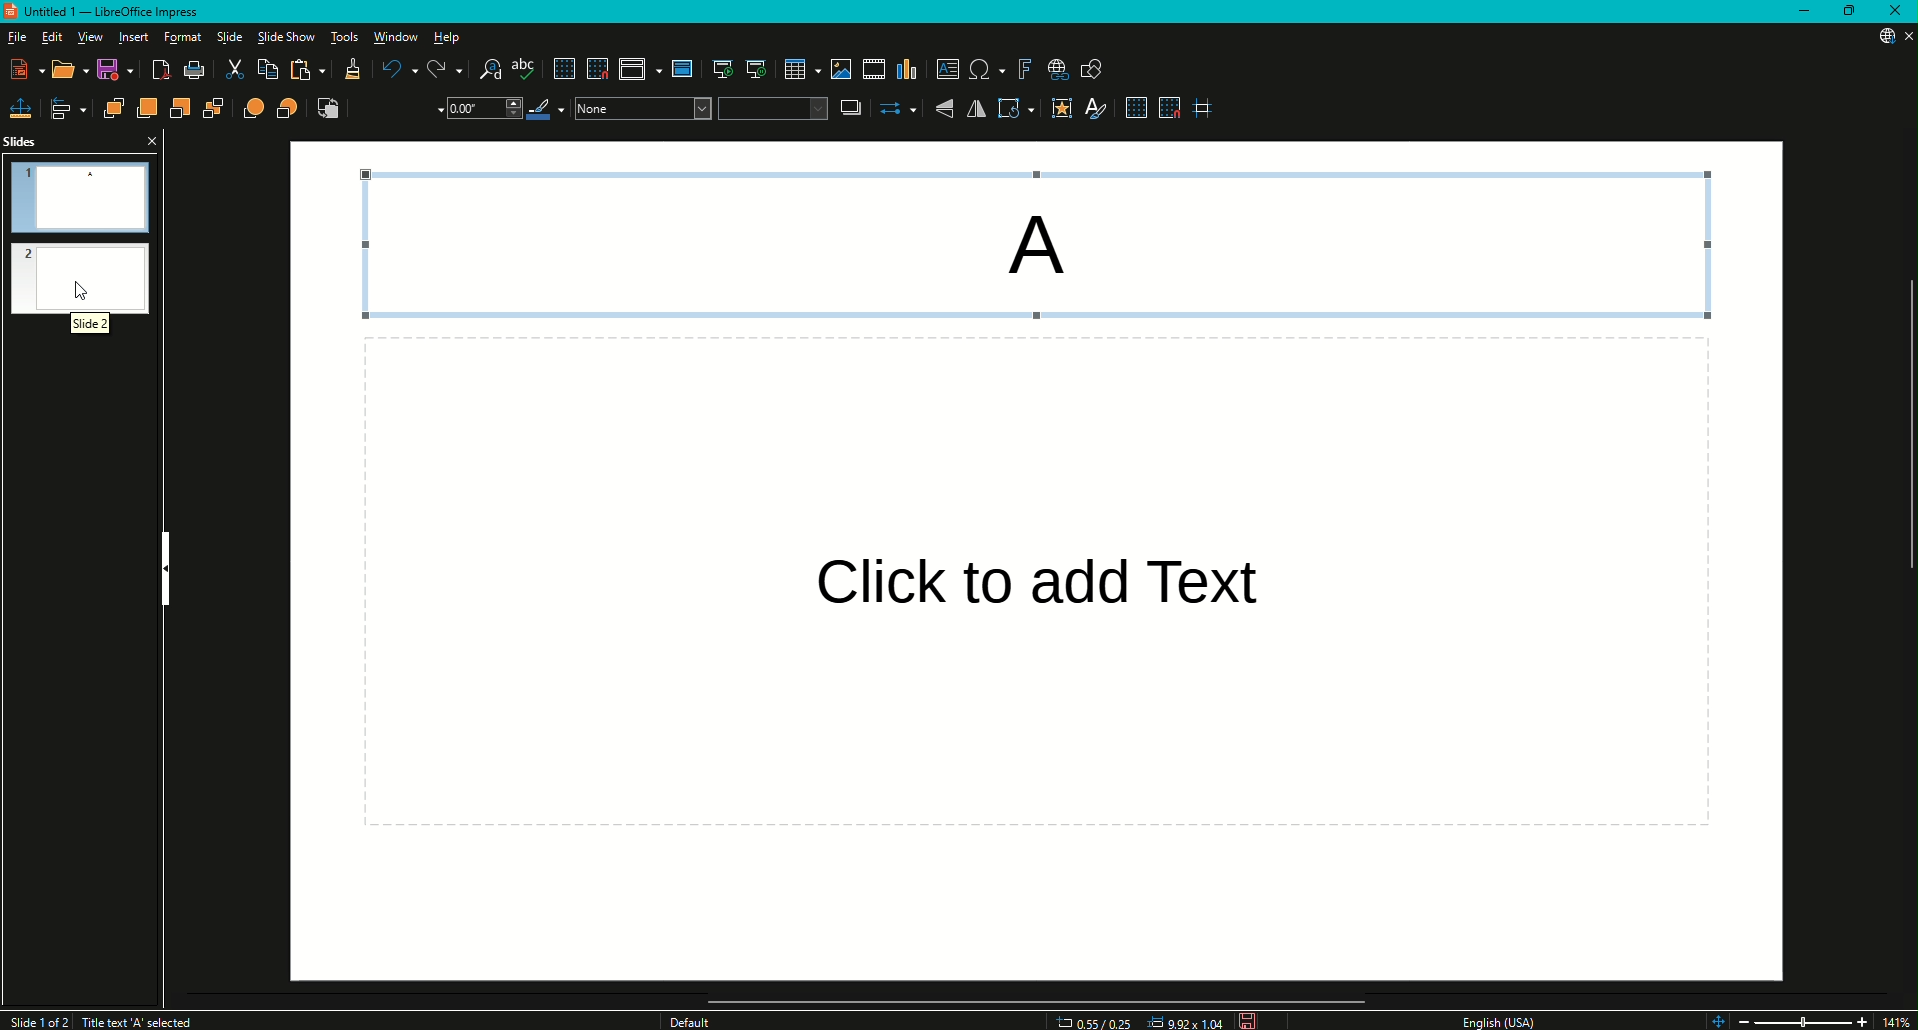 The width and height of the screenshot is (1918, 1030). What do you see at coordinates (1027, 240) in the screenshot?
I see `A` at bounding box center [1027, 240].